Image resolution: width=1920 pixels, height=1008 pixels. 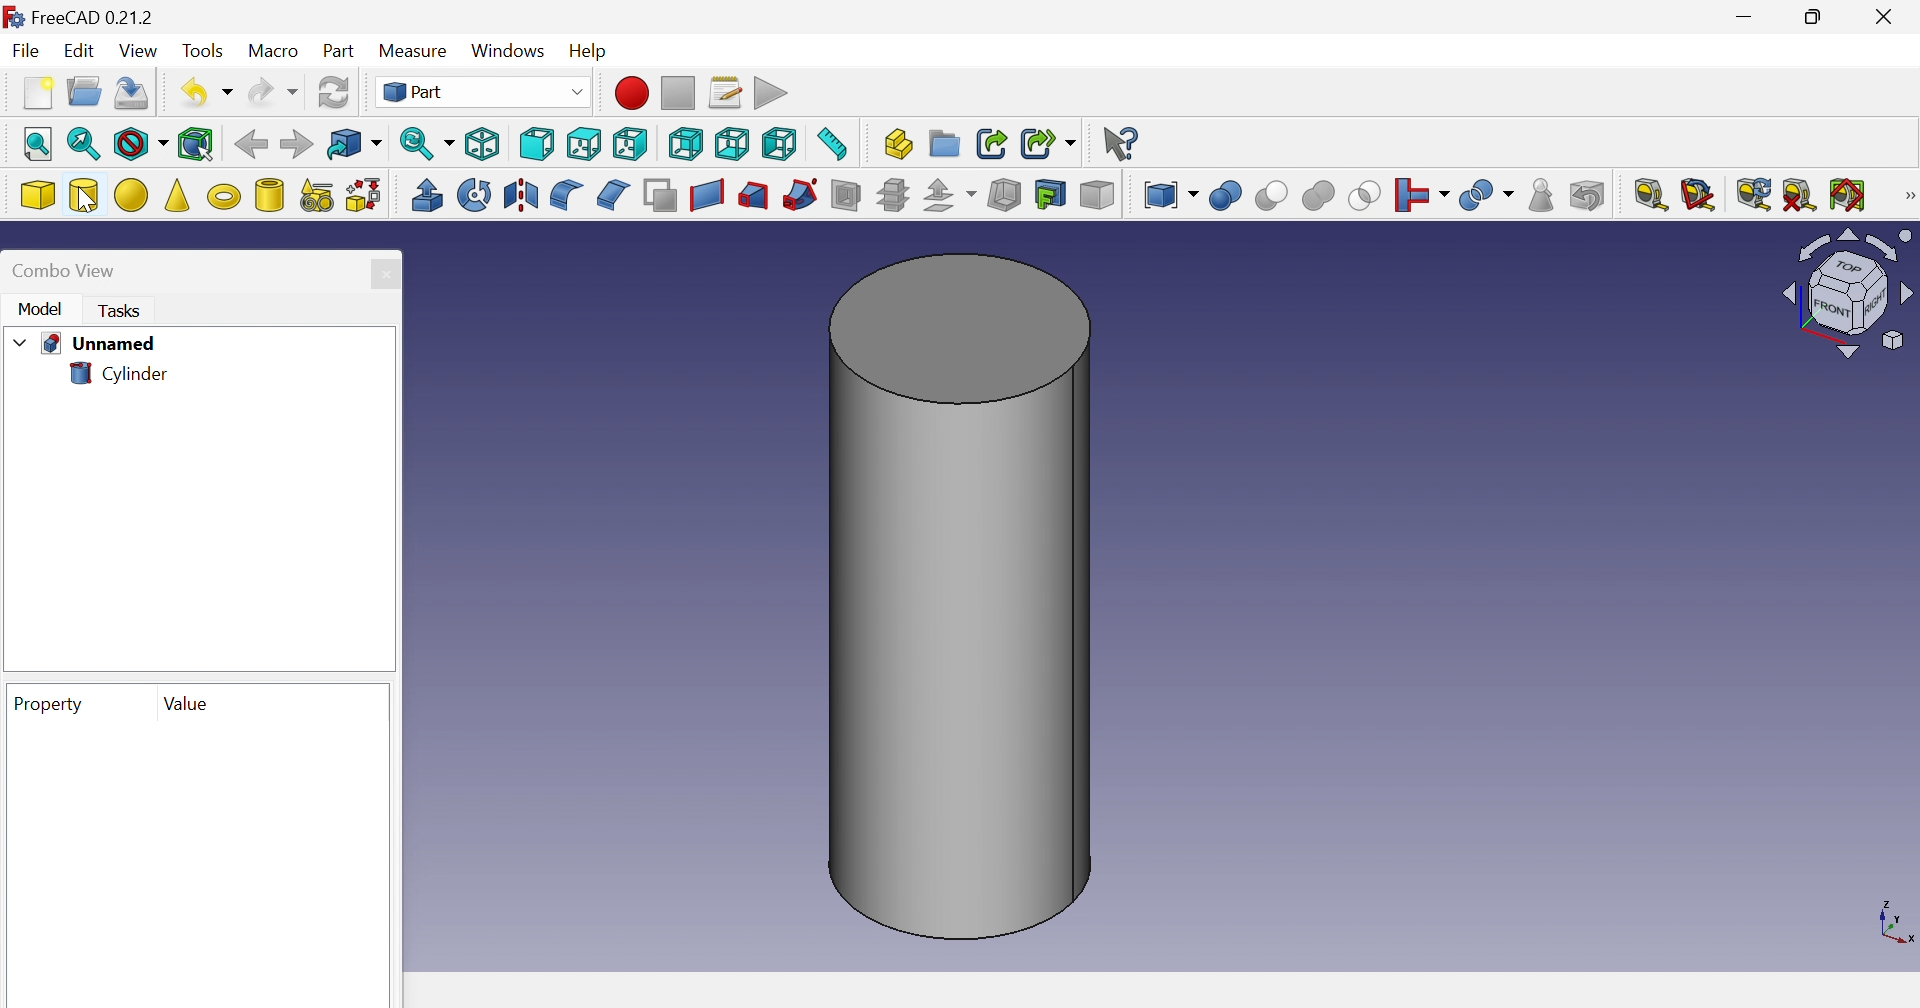 What do you see at coordinates (384, 274) in the screenshot?
I see `Close` at bounding box center [384, 274].